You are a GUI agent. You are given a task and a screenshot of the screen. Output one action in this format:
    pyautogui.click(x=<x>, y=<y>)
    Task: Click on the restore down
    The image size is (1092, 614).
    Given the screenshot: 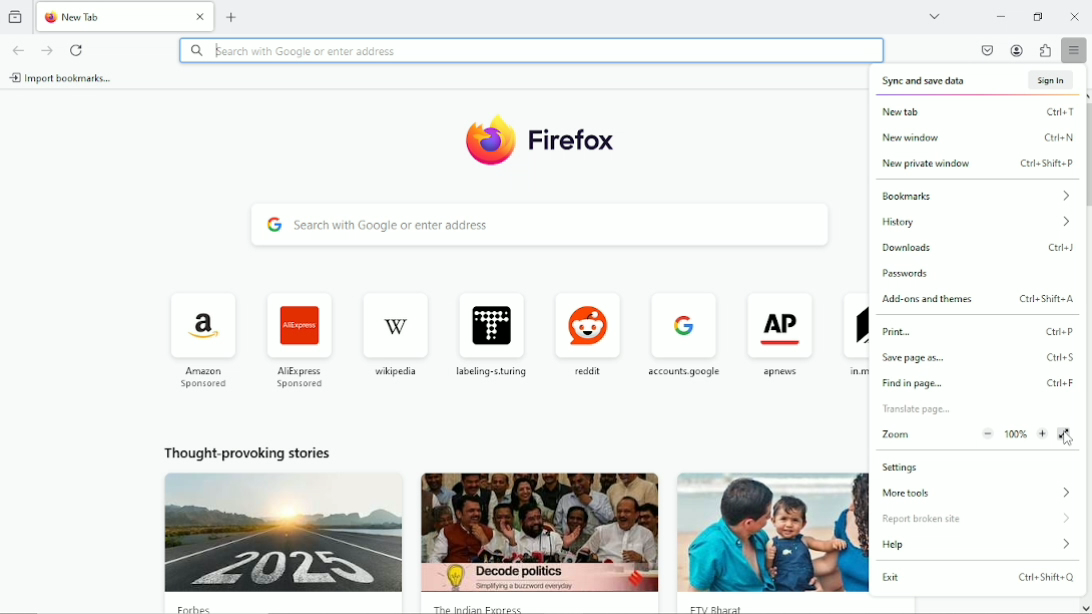 What is the action you would take?
    pyautogui.click(x=1040, y=16)
    